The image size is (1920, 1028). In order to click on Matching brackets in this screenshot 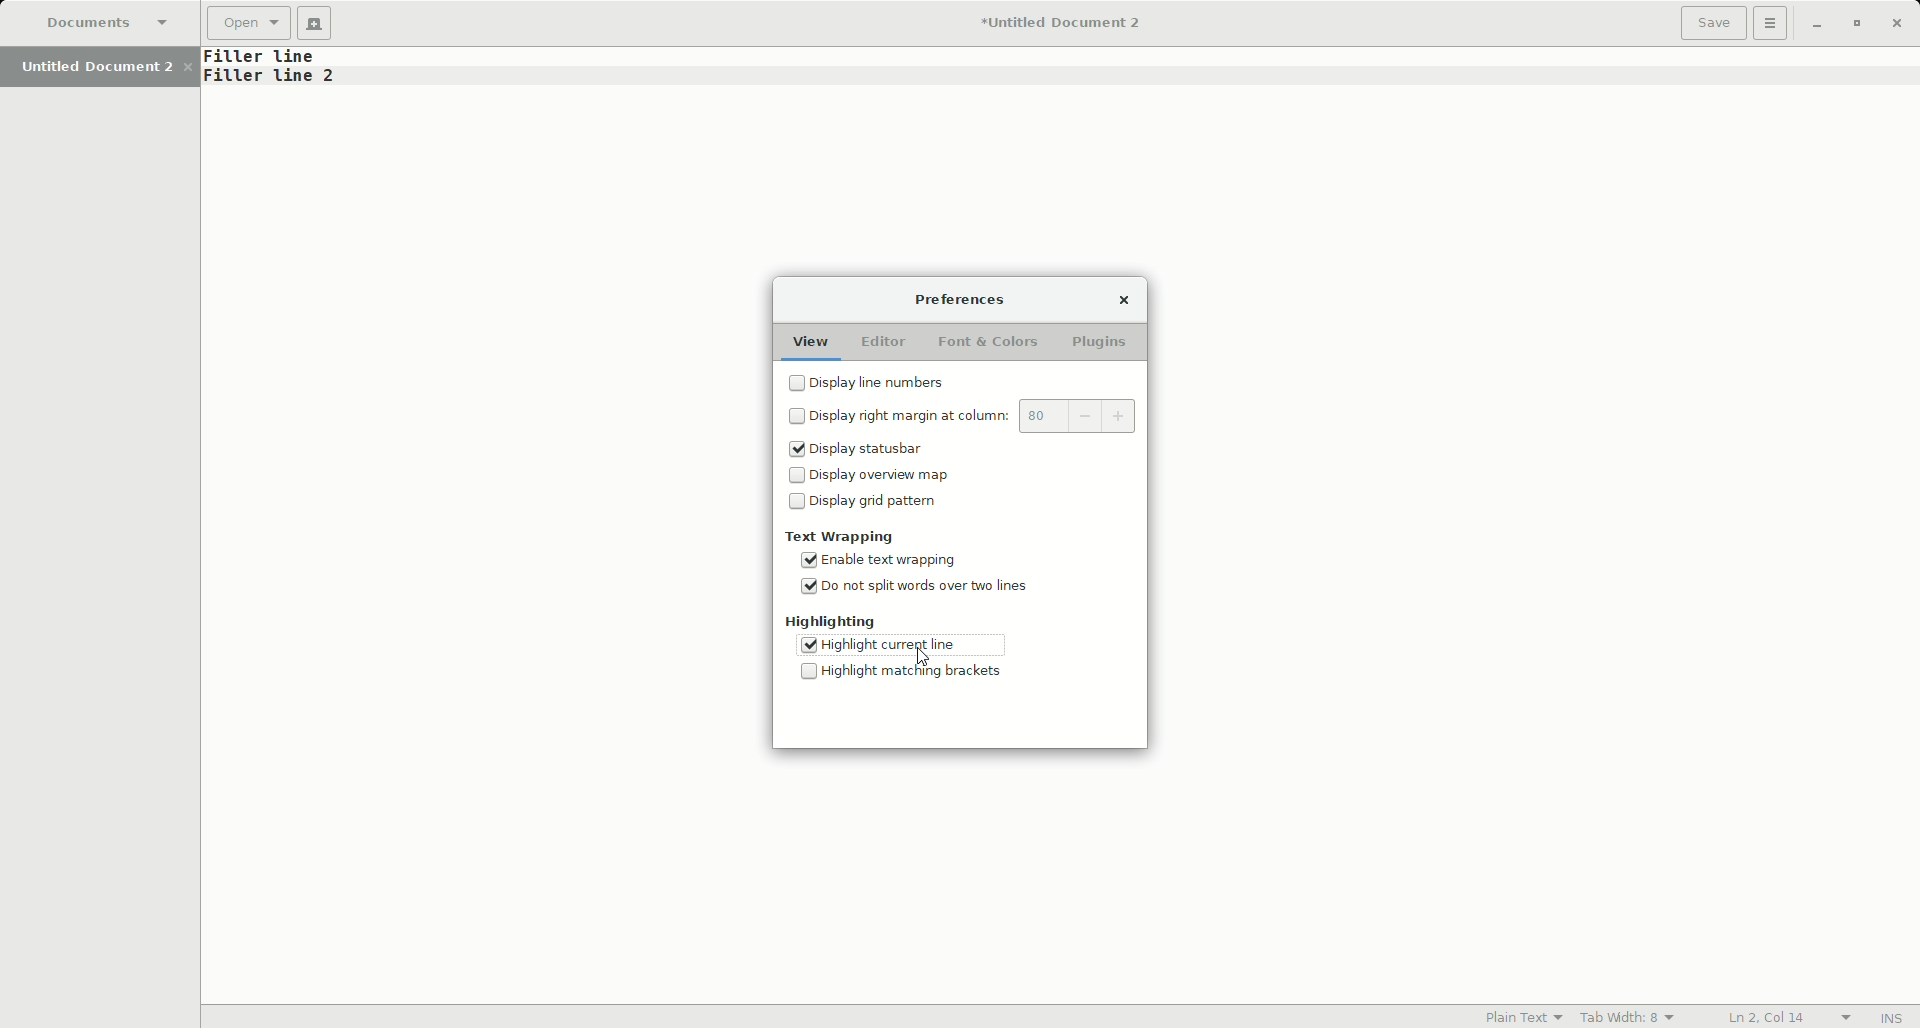, I will do `click(911, 674)`.